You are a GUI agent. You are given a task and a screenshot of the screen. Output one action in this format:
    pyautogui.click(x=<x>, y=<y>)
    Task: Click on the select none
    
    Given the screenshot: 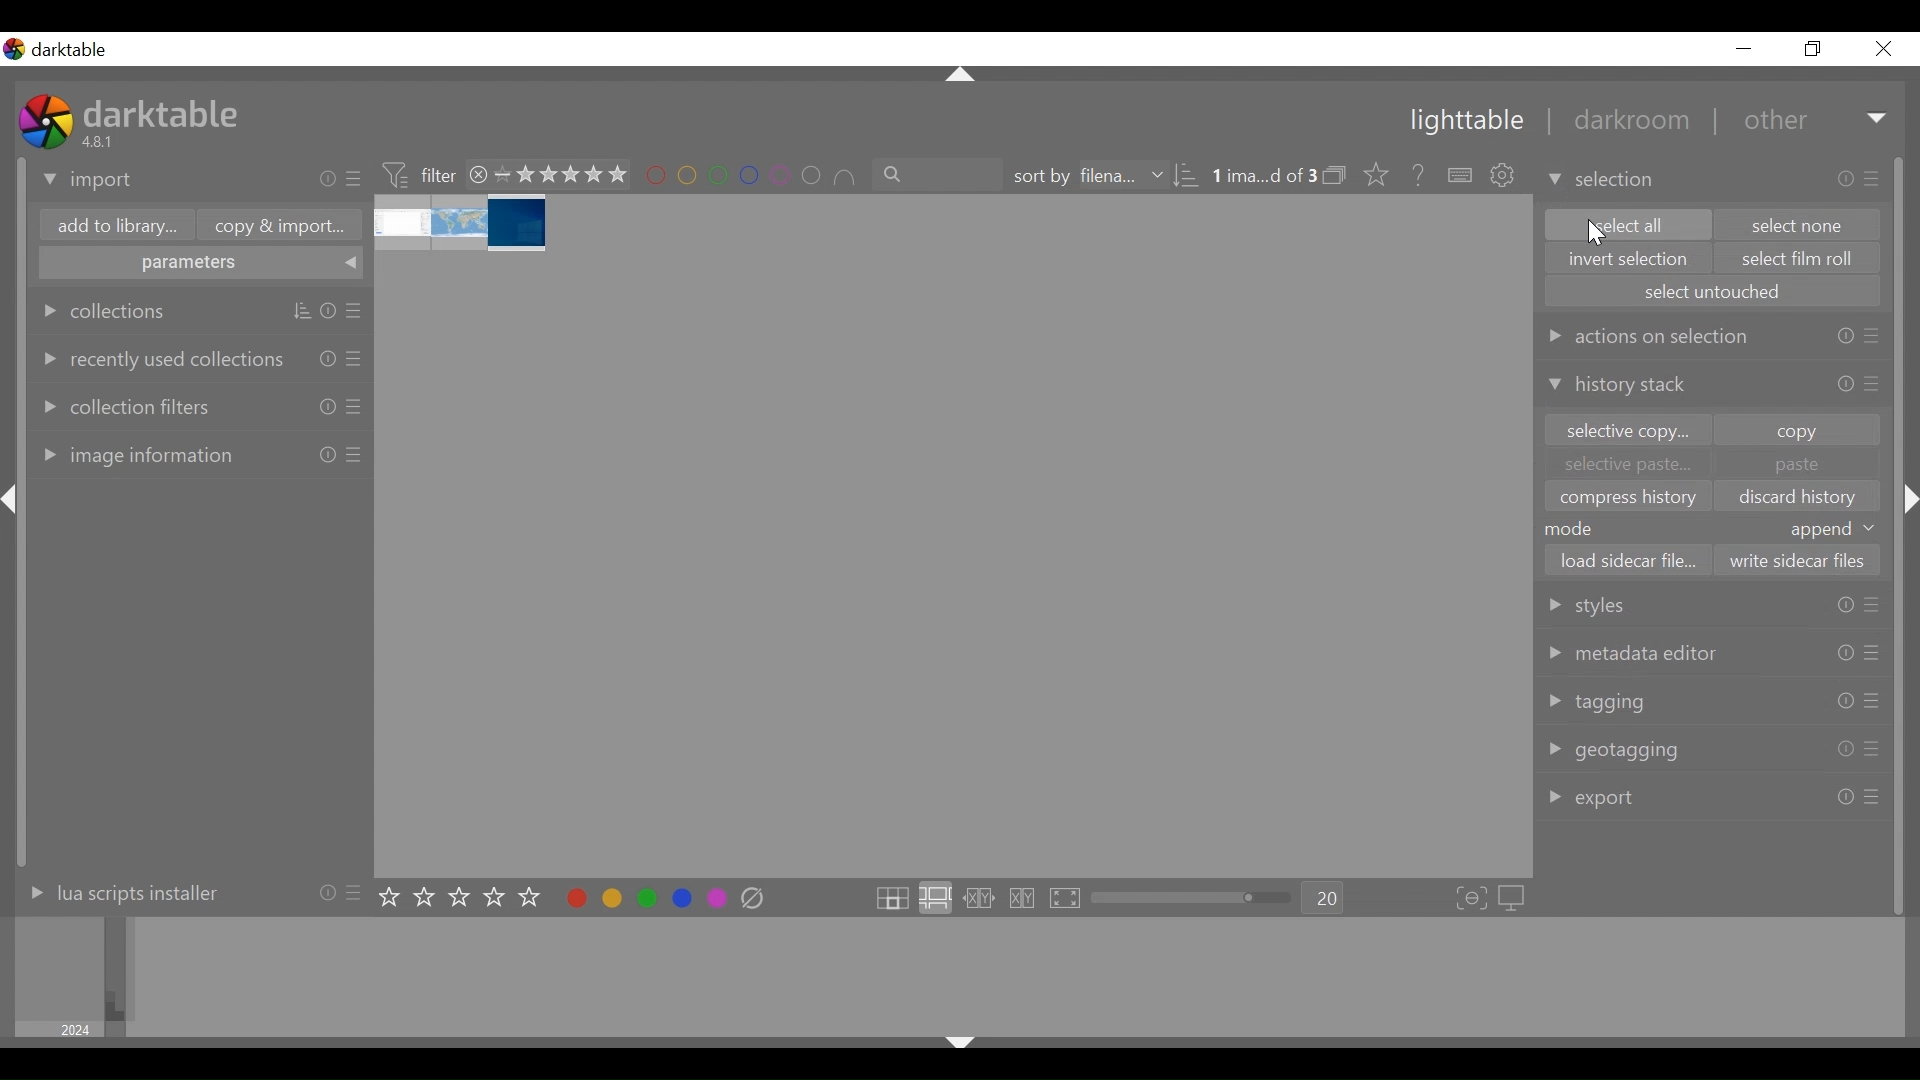 What is the action you would take?
    pyautogui.click(x=1799, y=225)
    